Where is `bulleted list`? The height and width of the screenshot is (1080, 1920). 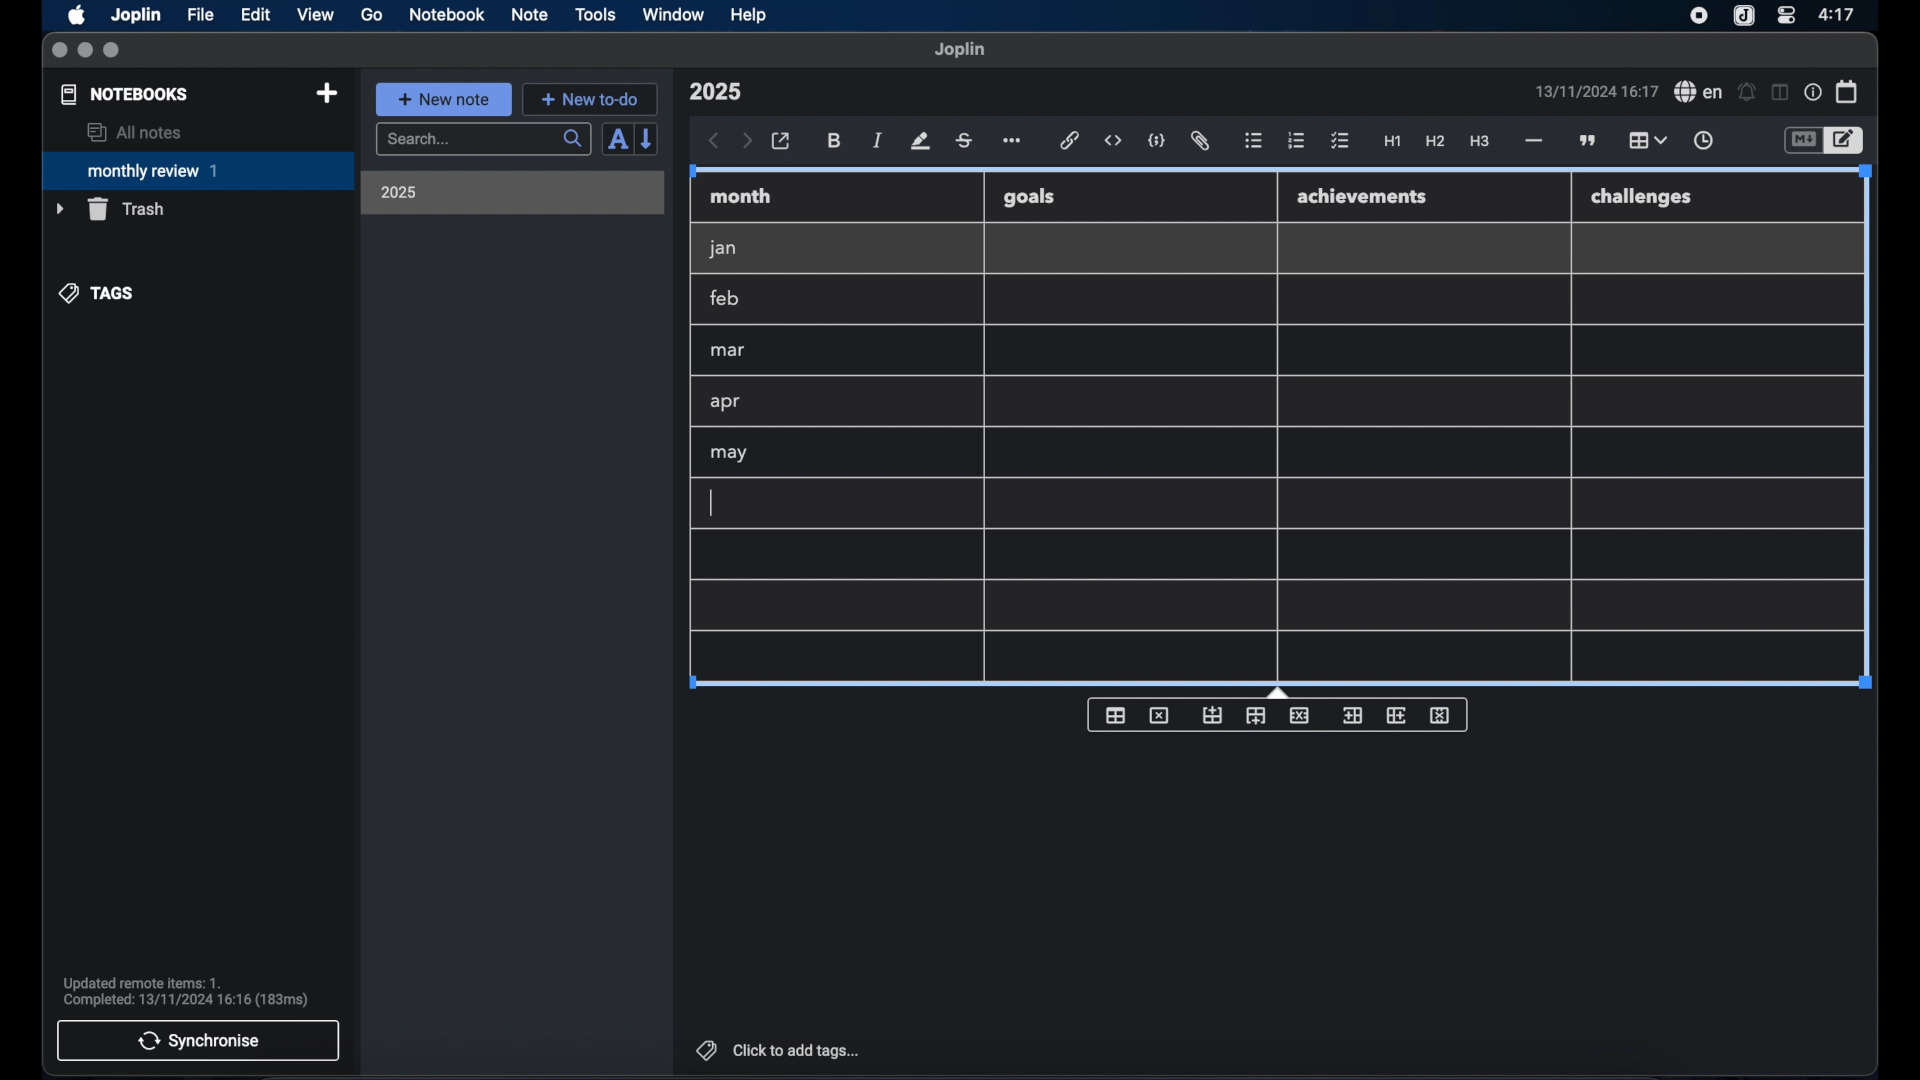 bulleted list is located at coordinates (1253, 141).